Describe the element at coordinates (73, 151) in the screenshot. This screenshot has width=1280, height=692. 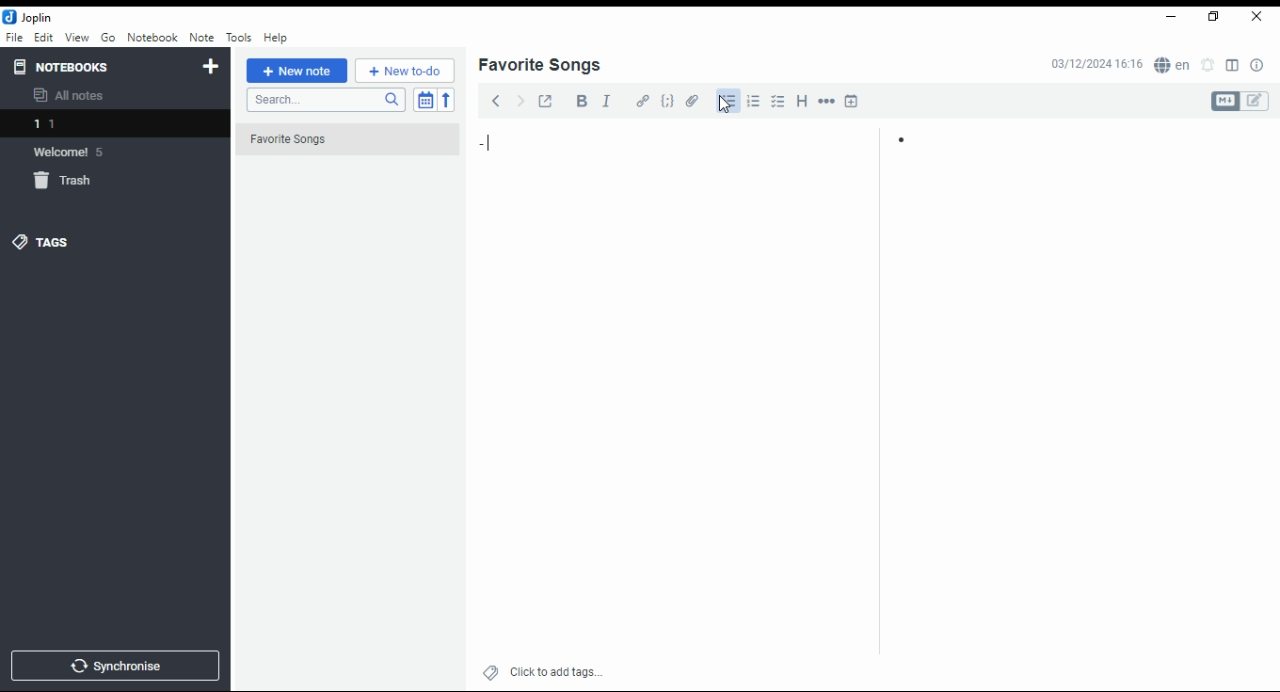
I see `notebook: welcome` at that location.